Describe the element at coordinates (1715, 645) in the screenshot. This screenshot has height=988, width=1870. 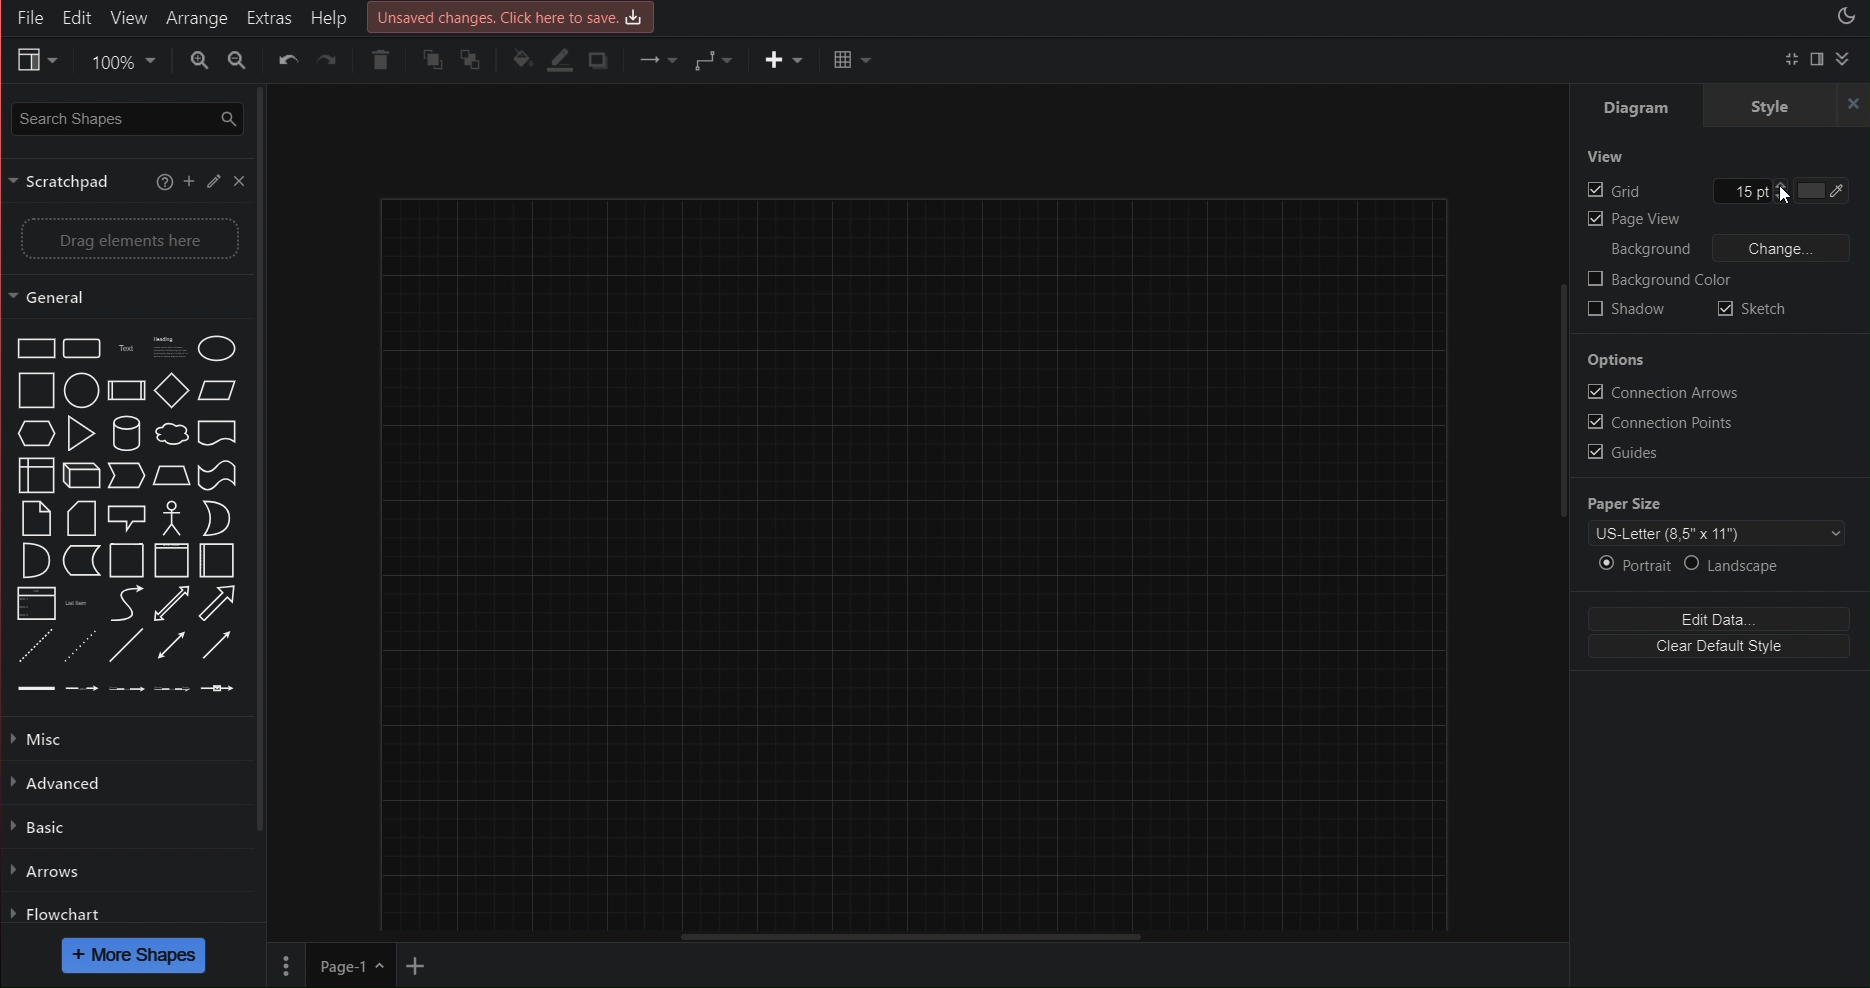
I see `Clear Default Style` at that location.